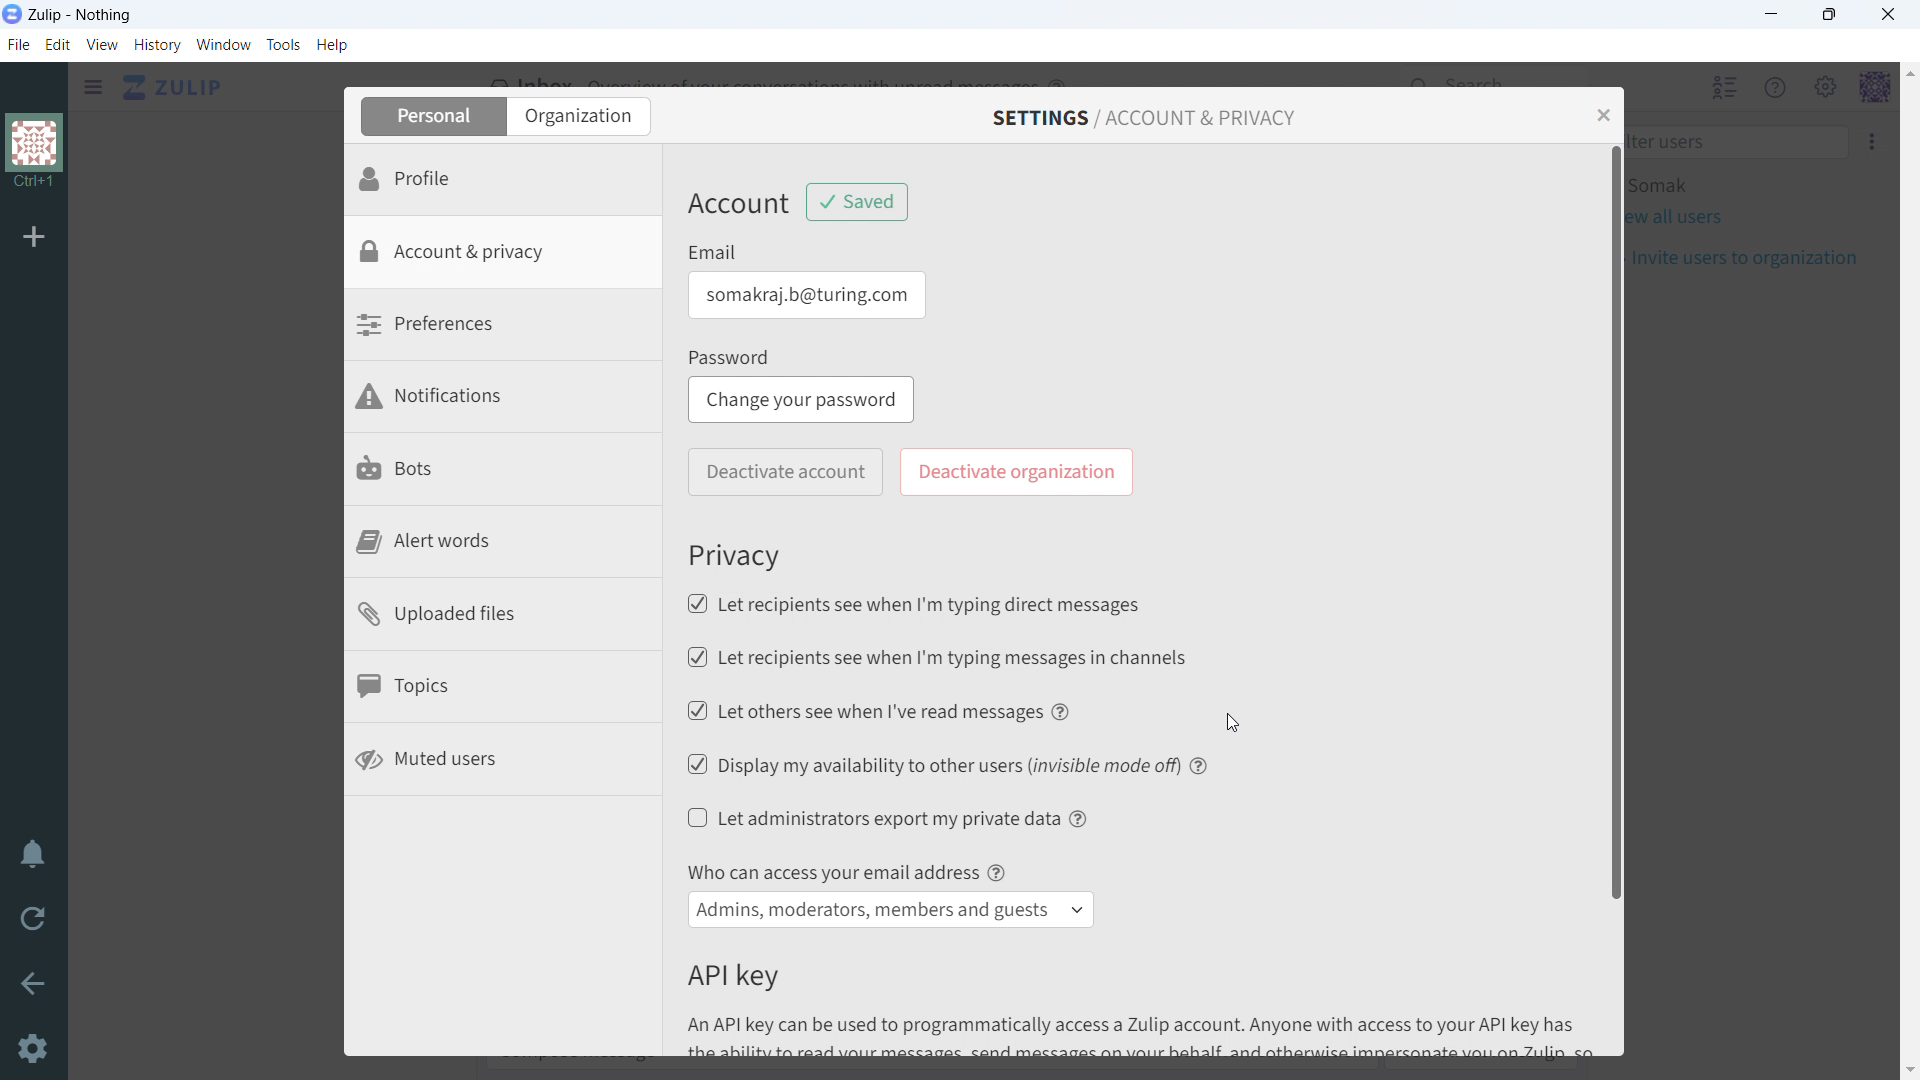  Describe the element at coordinates (158, 45) in the screenshot. I see `history` at that location.